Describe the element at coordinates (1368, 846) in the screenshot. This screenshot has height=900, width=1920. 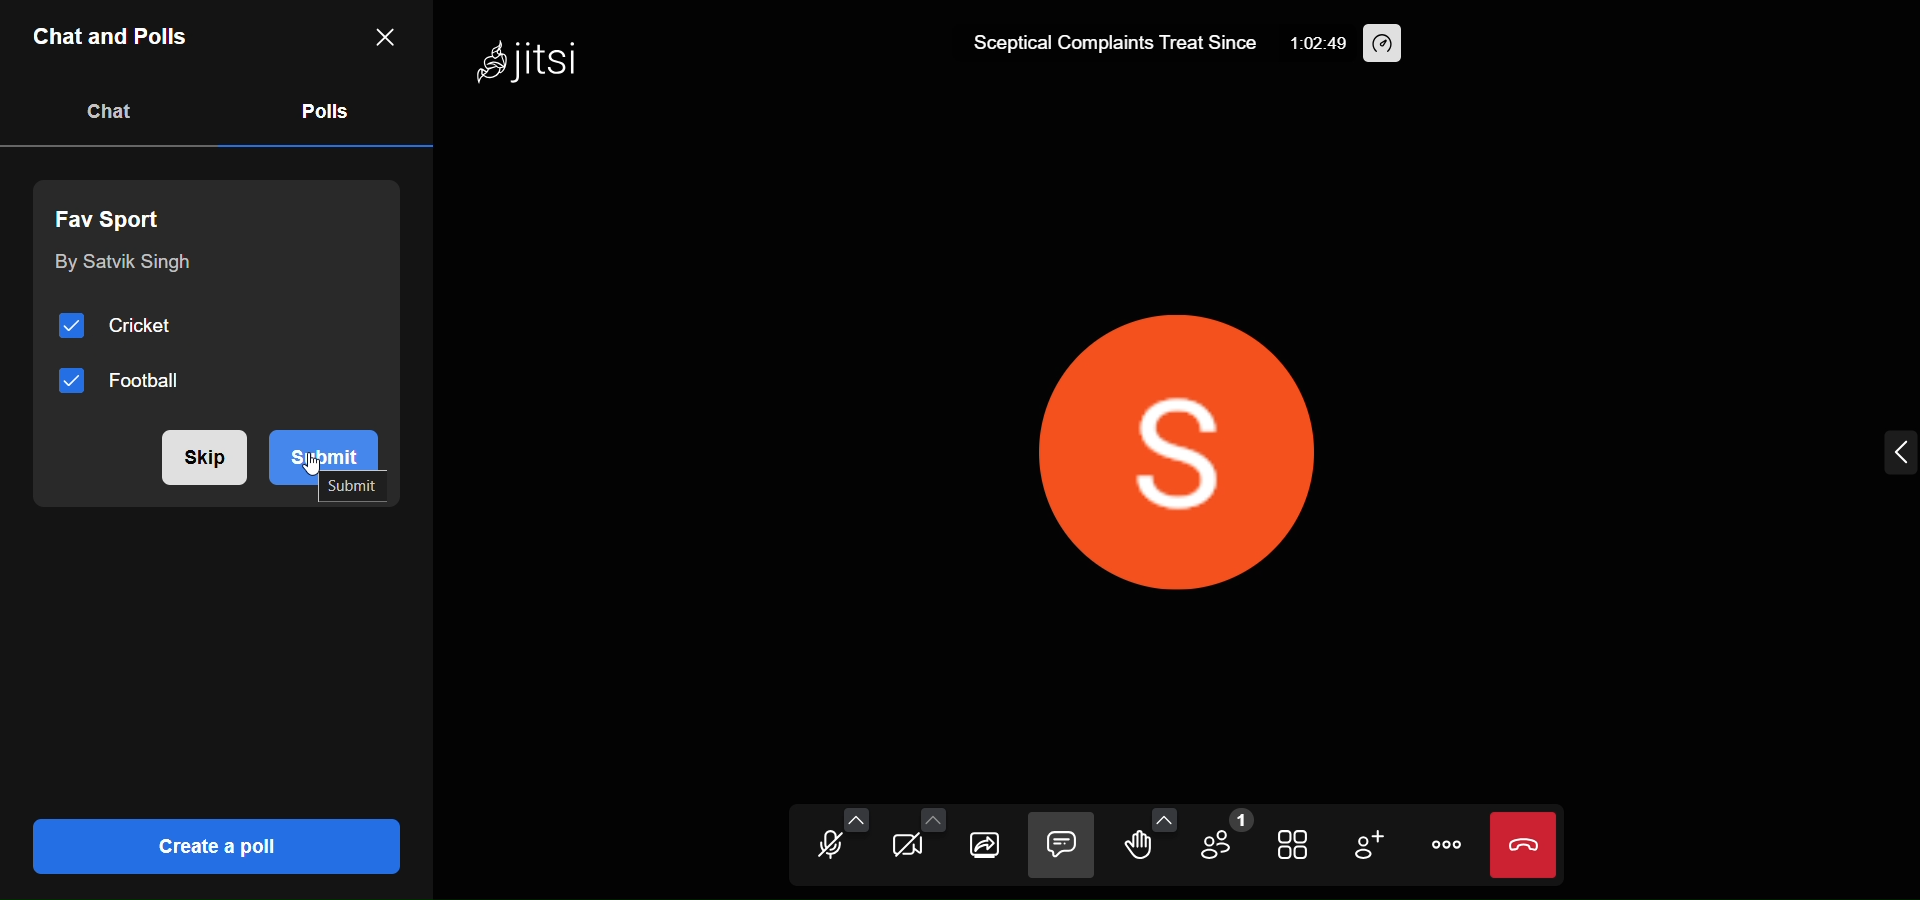
I see `invite people` at that location.